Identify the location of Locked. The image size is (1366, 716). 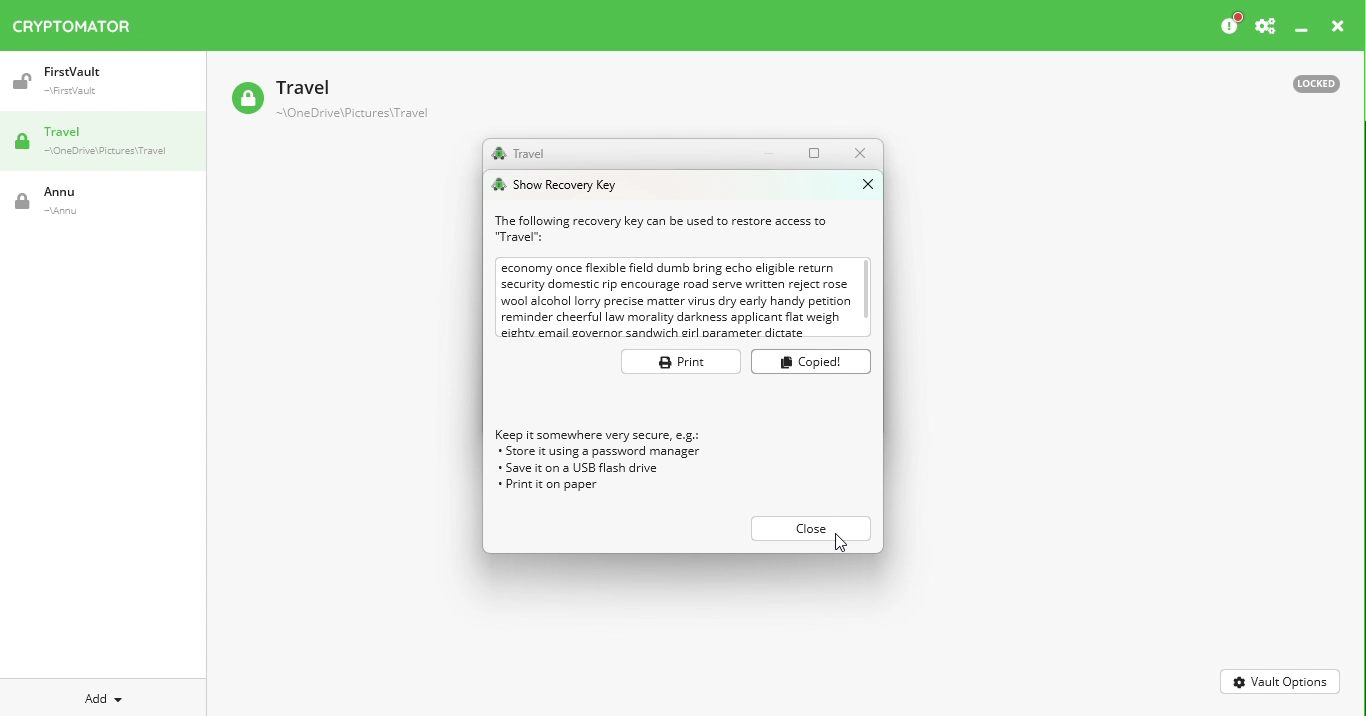
(1307, 82).